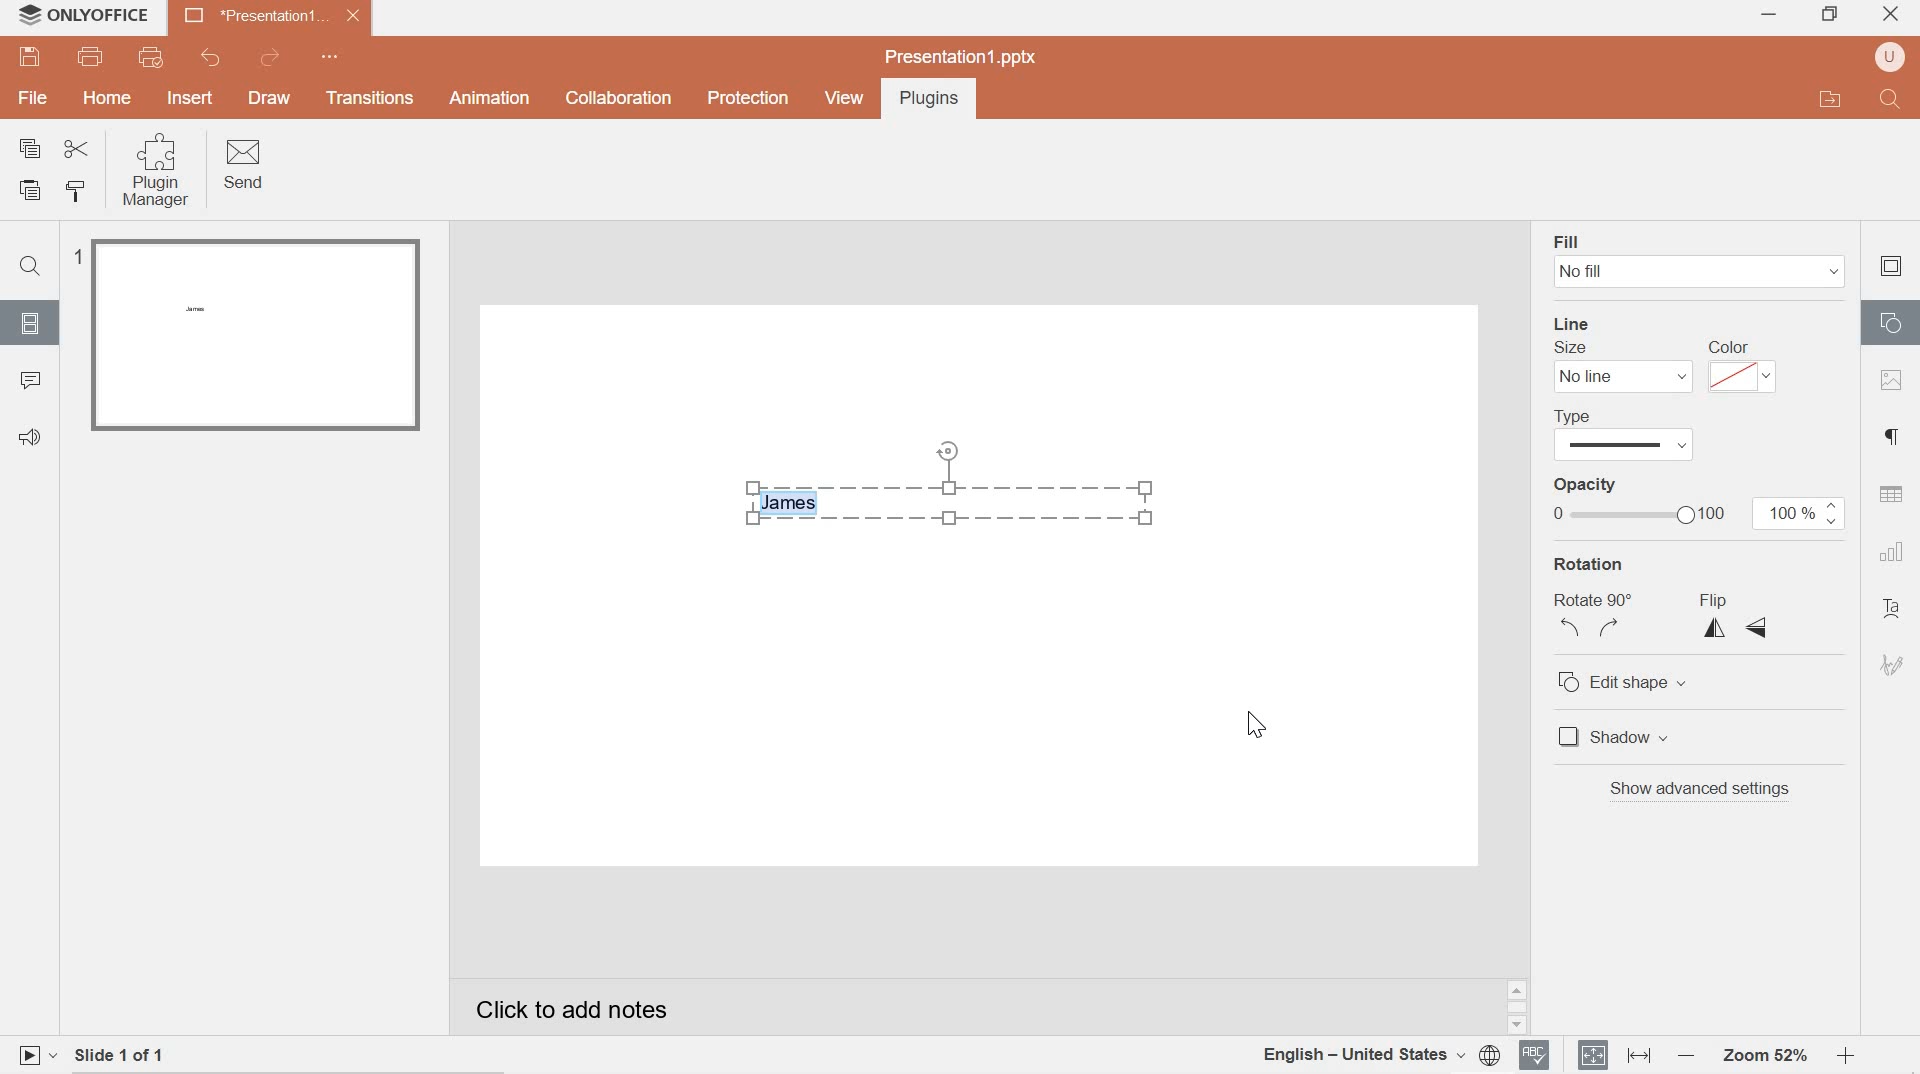 This screenshot has width=1920, height=1074. I want to click on Feedback & support, so click(30, 437).